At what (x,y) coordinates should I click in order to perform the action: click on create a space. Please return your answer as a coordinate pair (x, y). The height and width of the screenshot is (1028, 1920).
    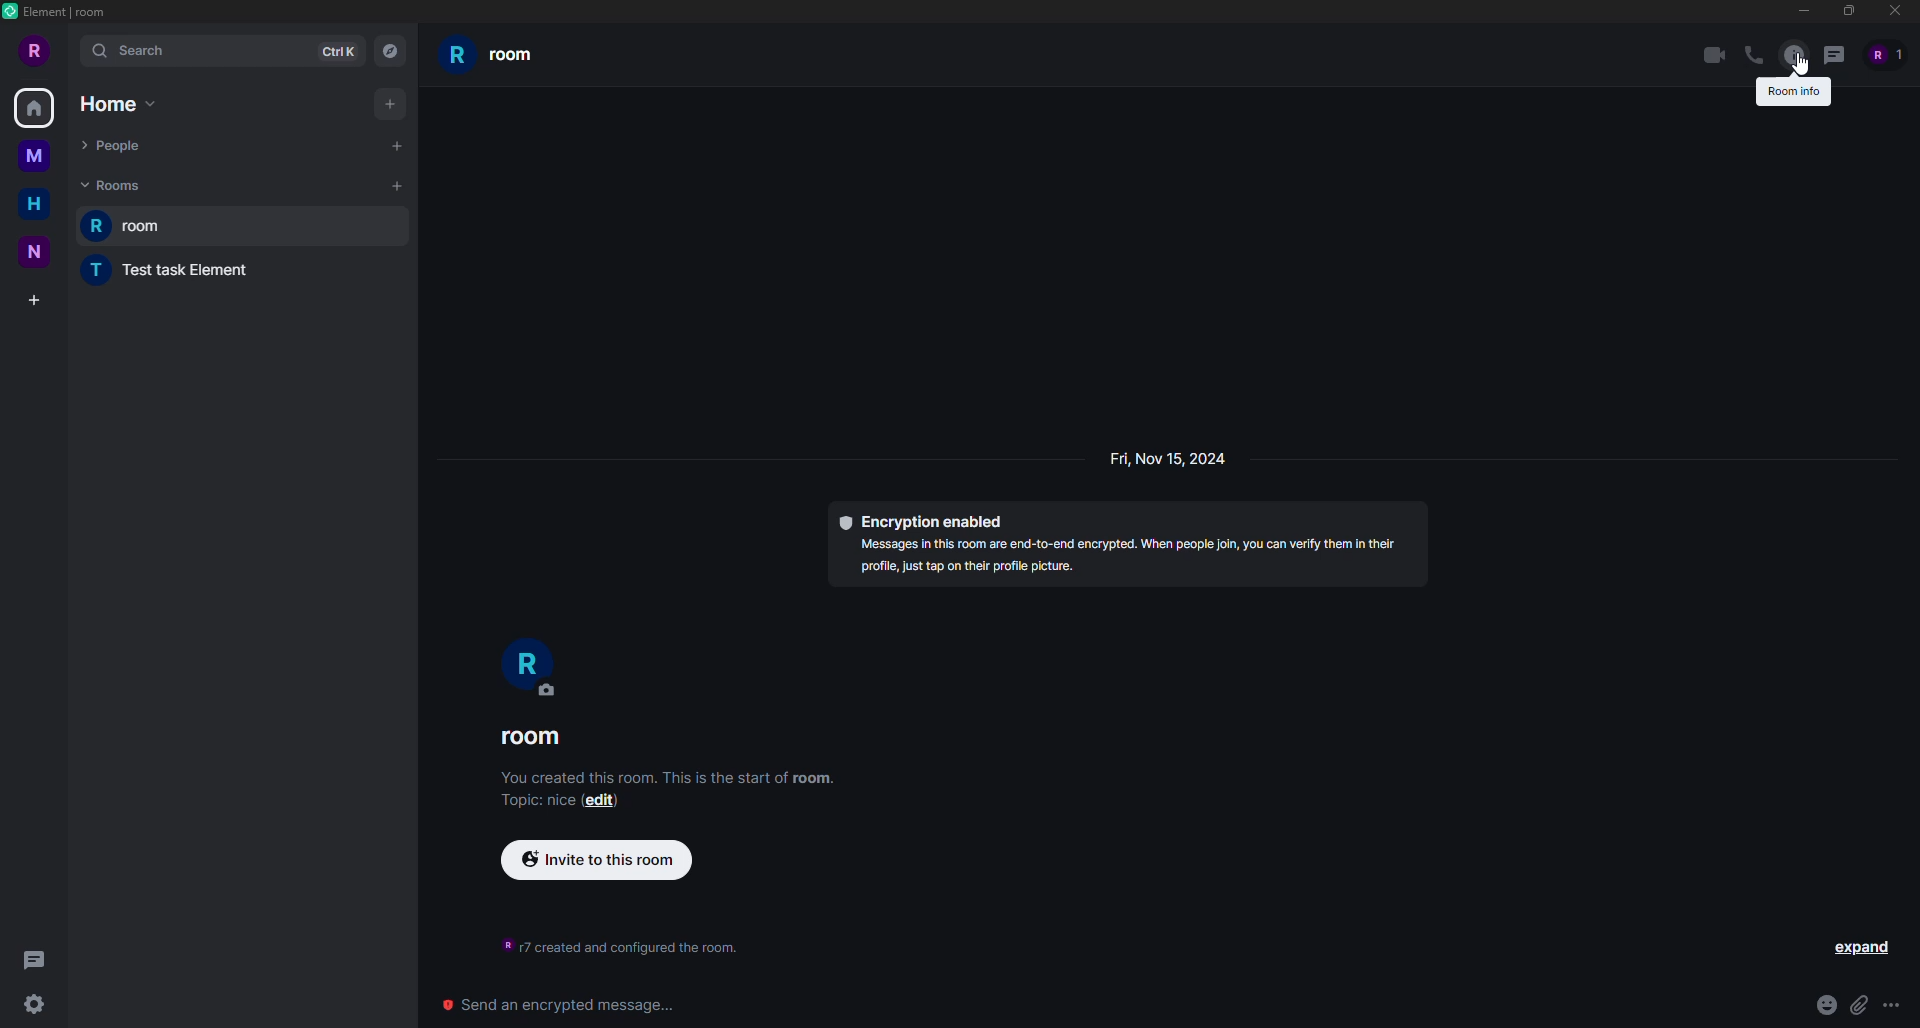
    Looking at the image, I should click on (38, 296).